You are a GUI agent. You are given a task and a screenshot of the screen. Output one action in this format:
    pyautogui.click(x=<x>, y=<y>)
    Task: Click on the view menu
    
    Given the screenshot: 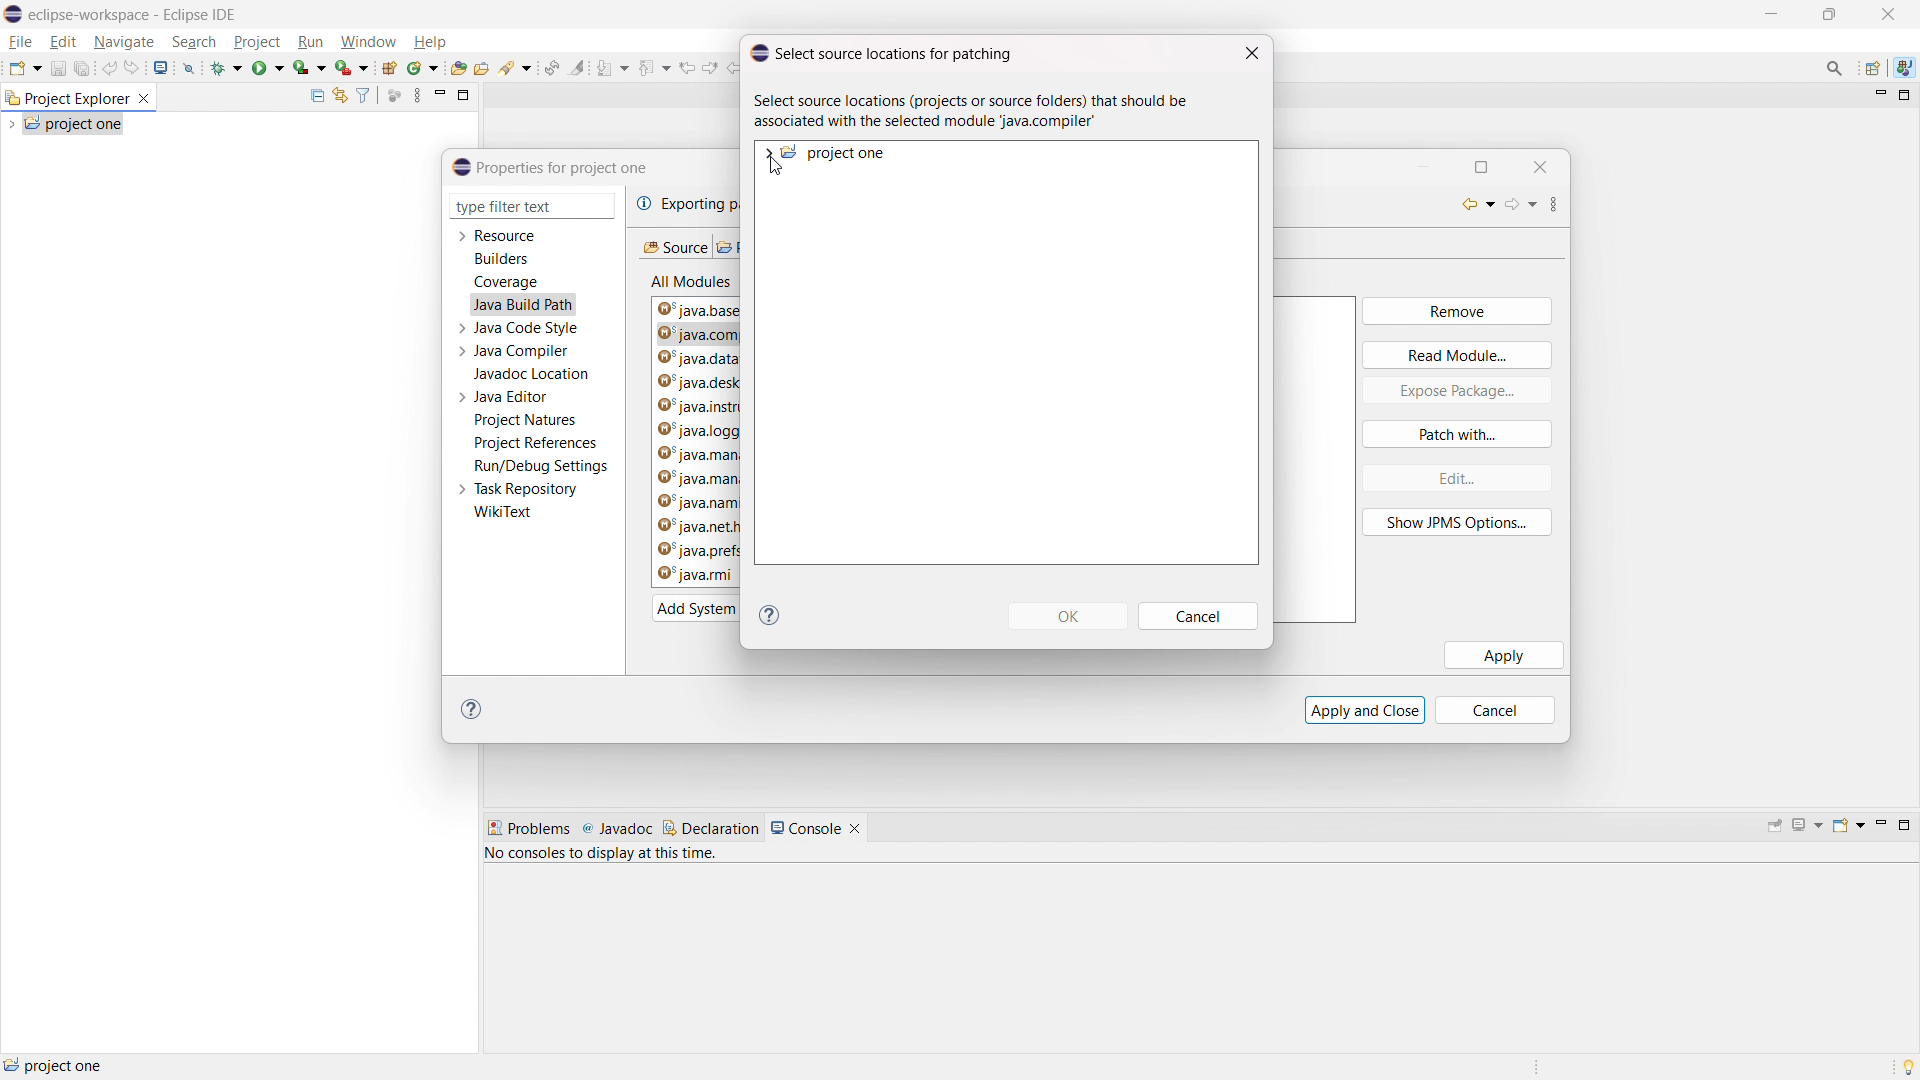 What is the action you would take?
    pyautogui.click(x=1564, y=204)
    